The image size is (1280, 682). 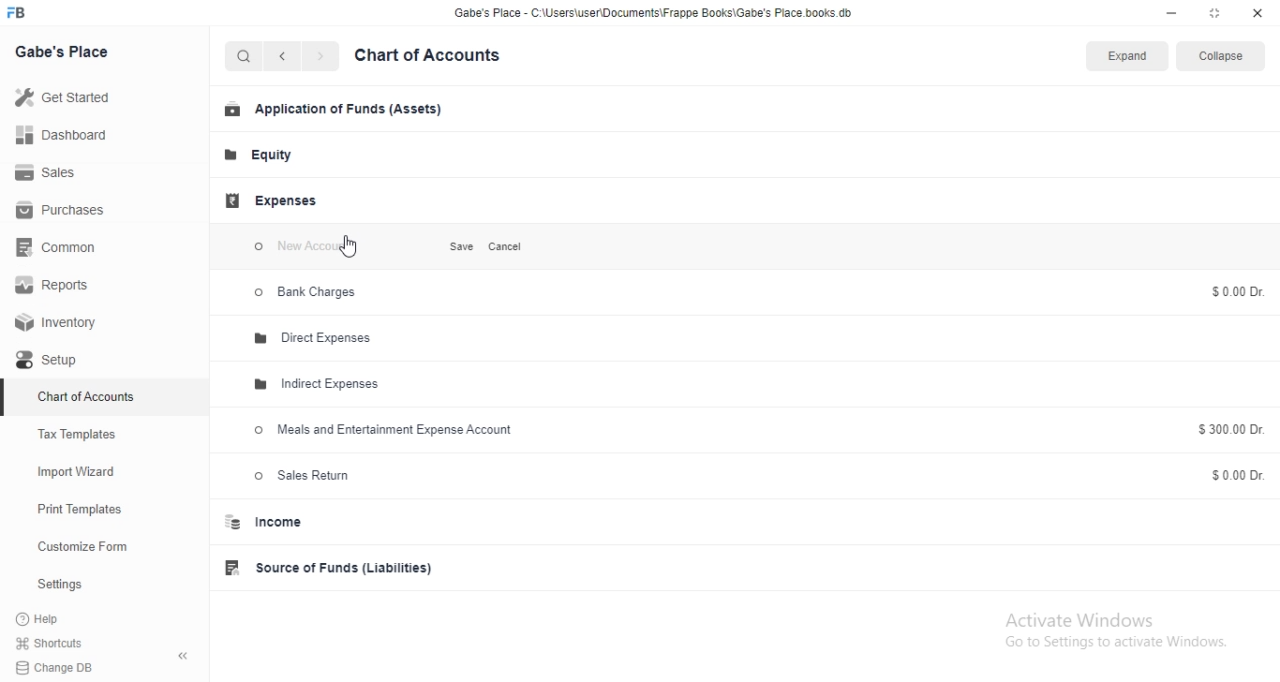 What do you see at coordinates (1259, 13) in the screenshot?
I see `close` at bounding box center [1259, 13].